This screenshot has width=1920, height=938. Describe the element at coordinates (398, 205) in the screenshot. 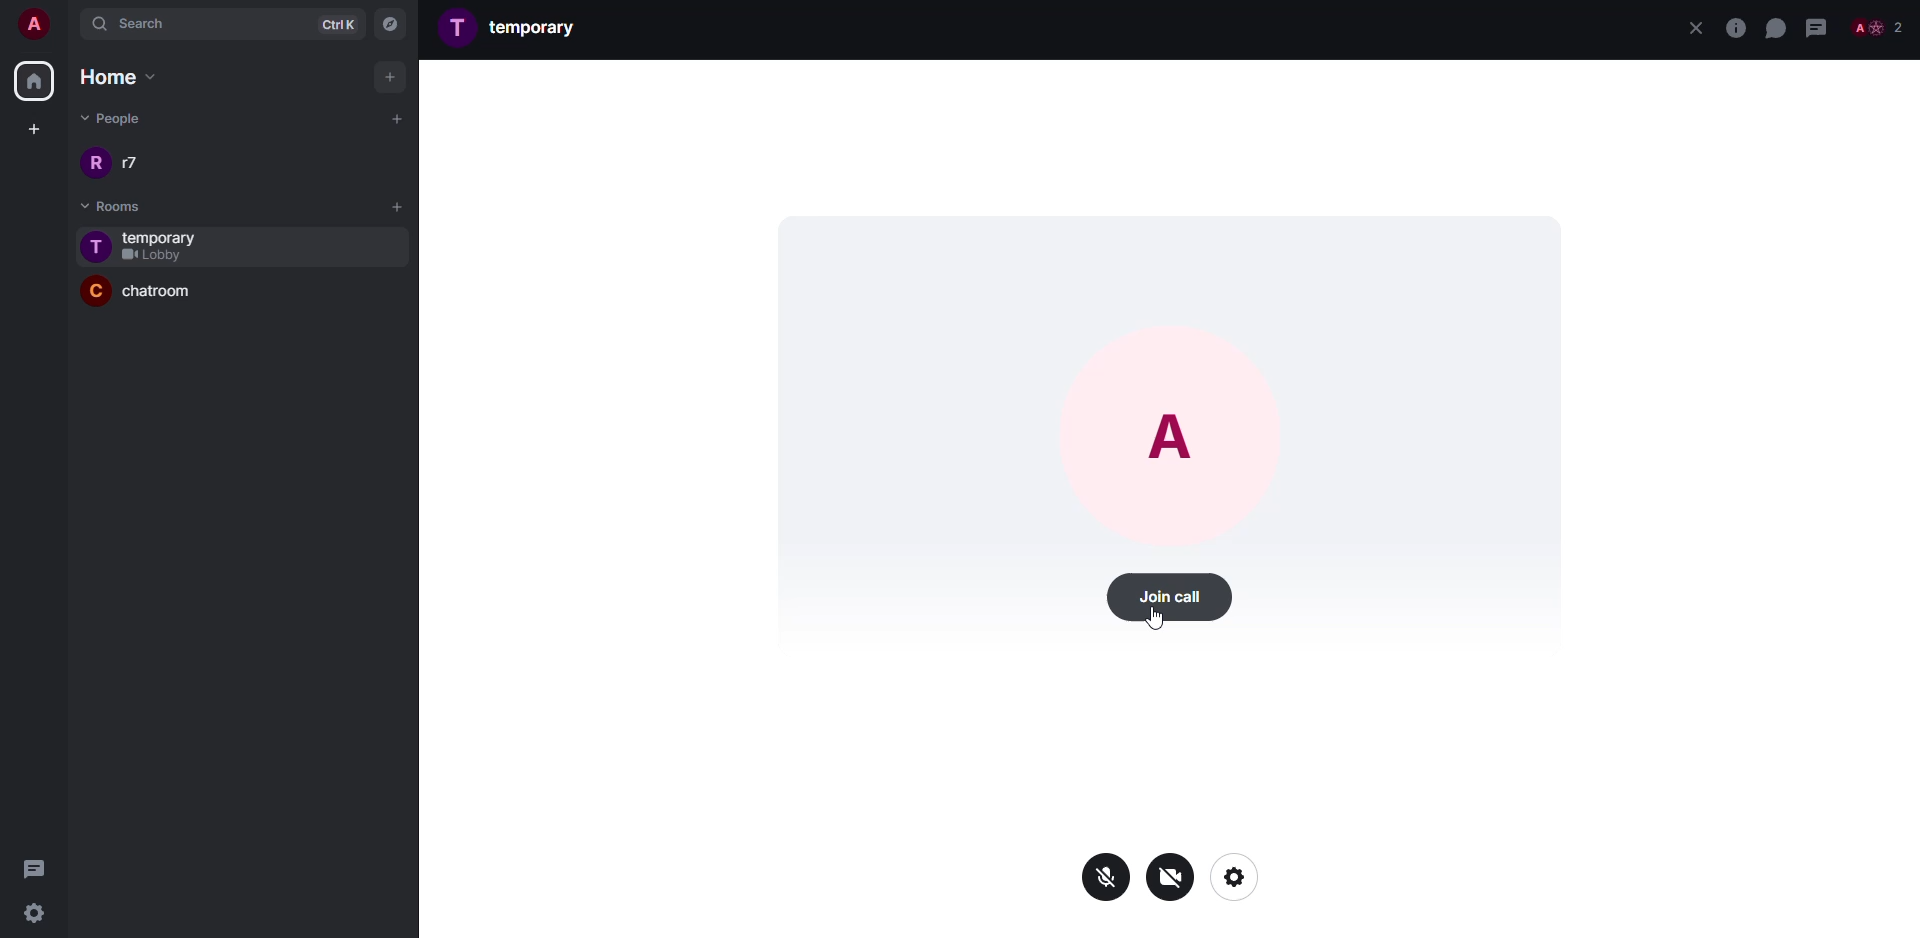

I see `add` at that location.